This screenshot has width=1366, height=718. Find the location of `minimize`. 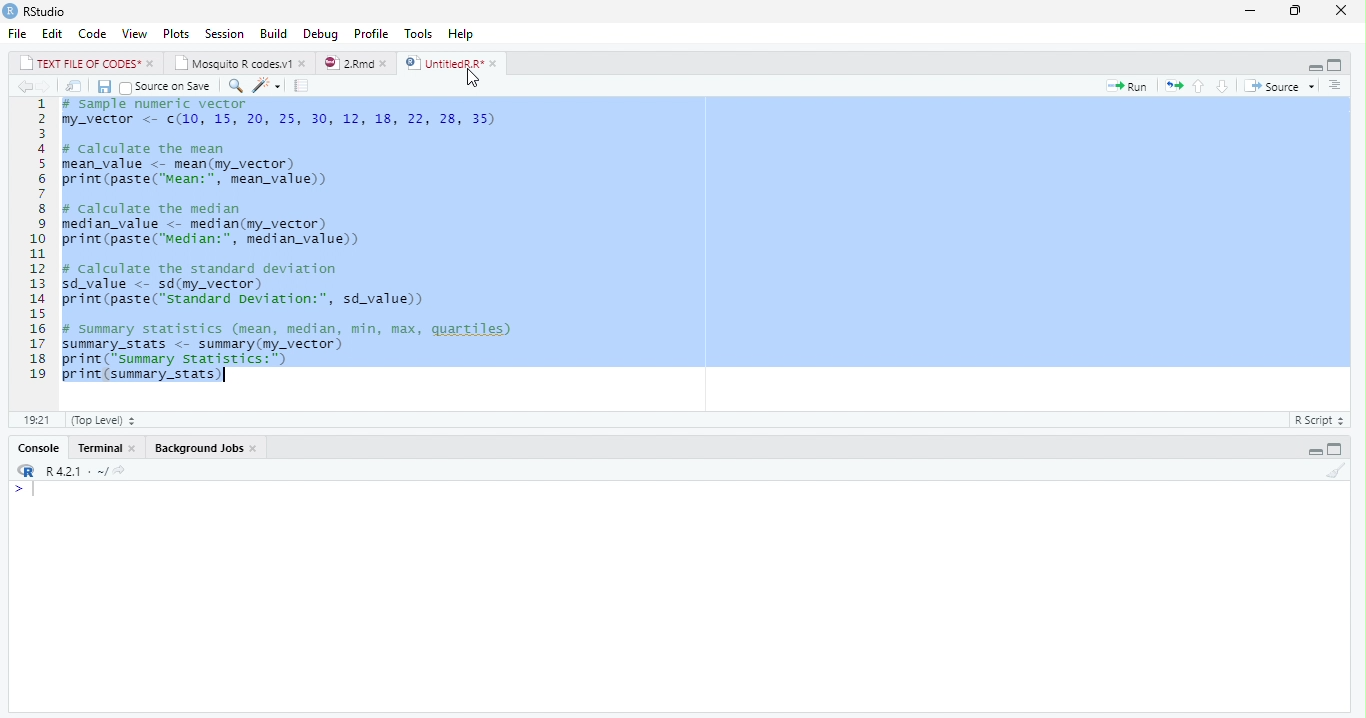

minimize is located at coordinates (1315, 66).